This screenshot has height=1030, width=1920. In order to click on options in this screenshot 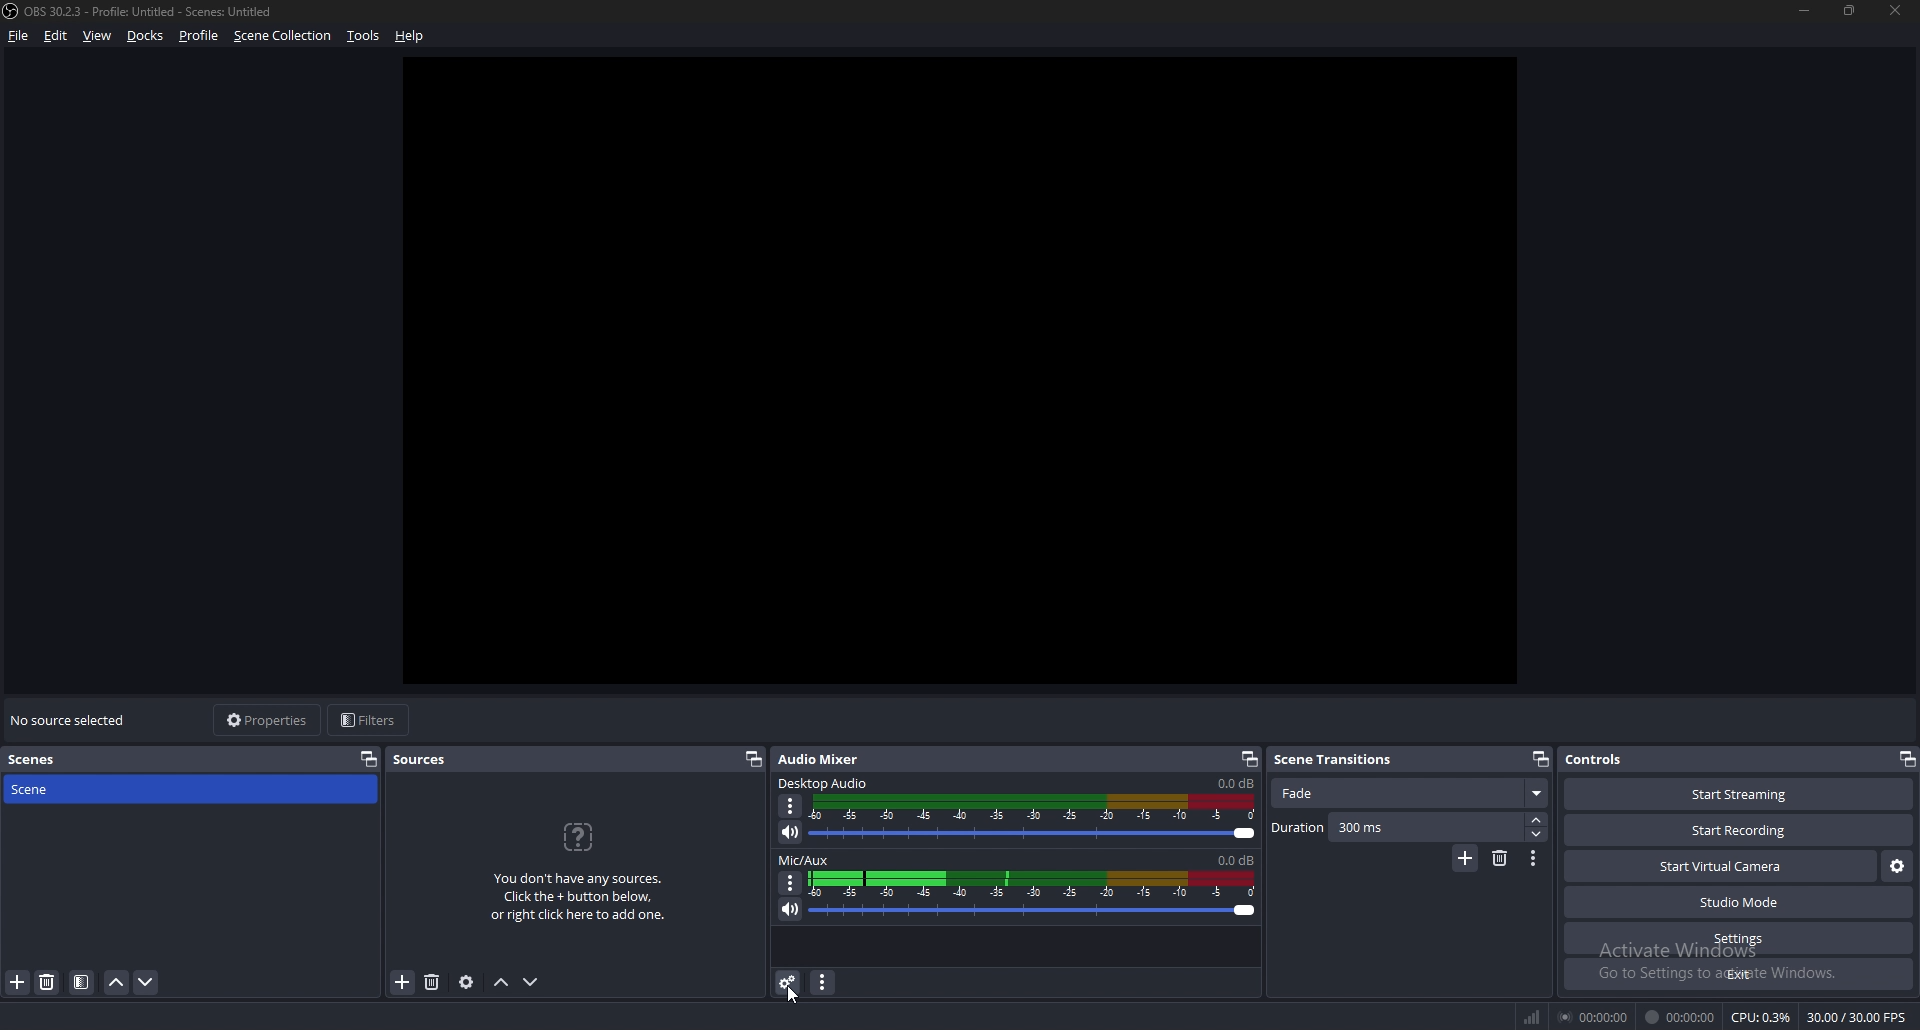, I will do `click(791, 882)`.